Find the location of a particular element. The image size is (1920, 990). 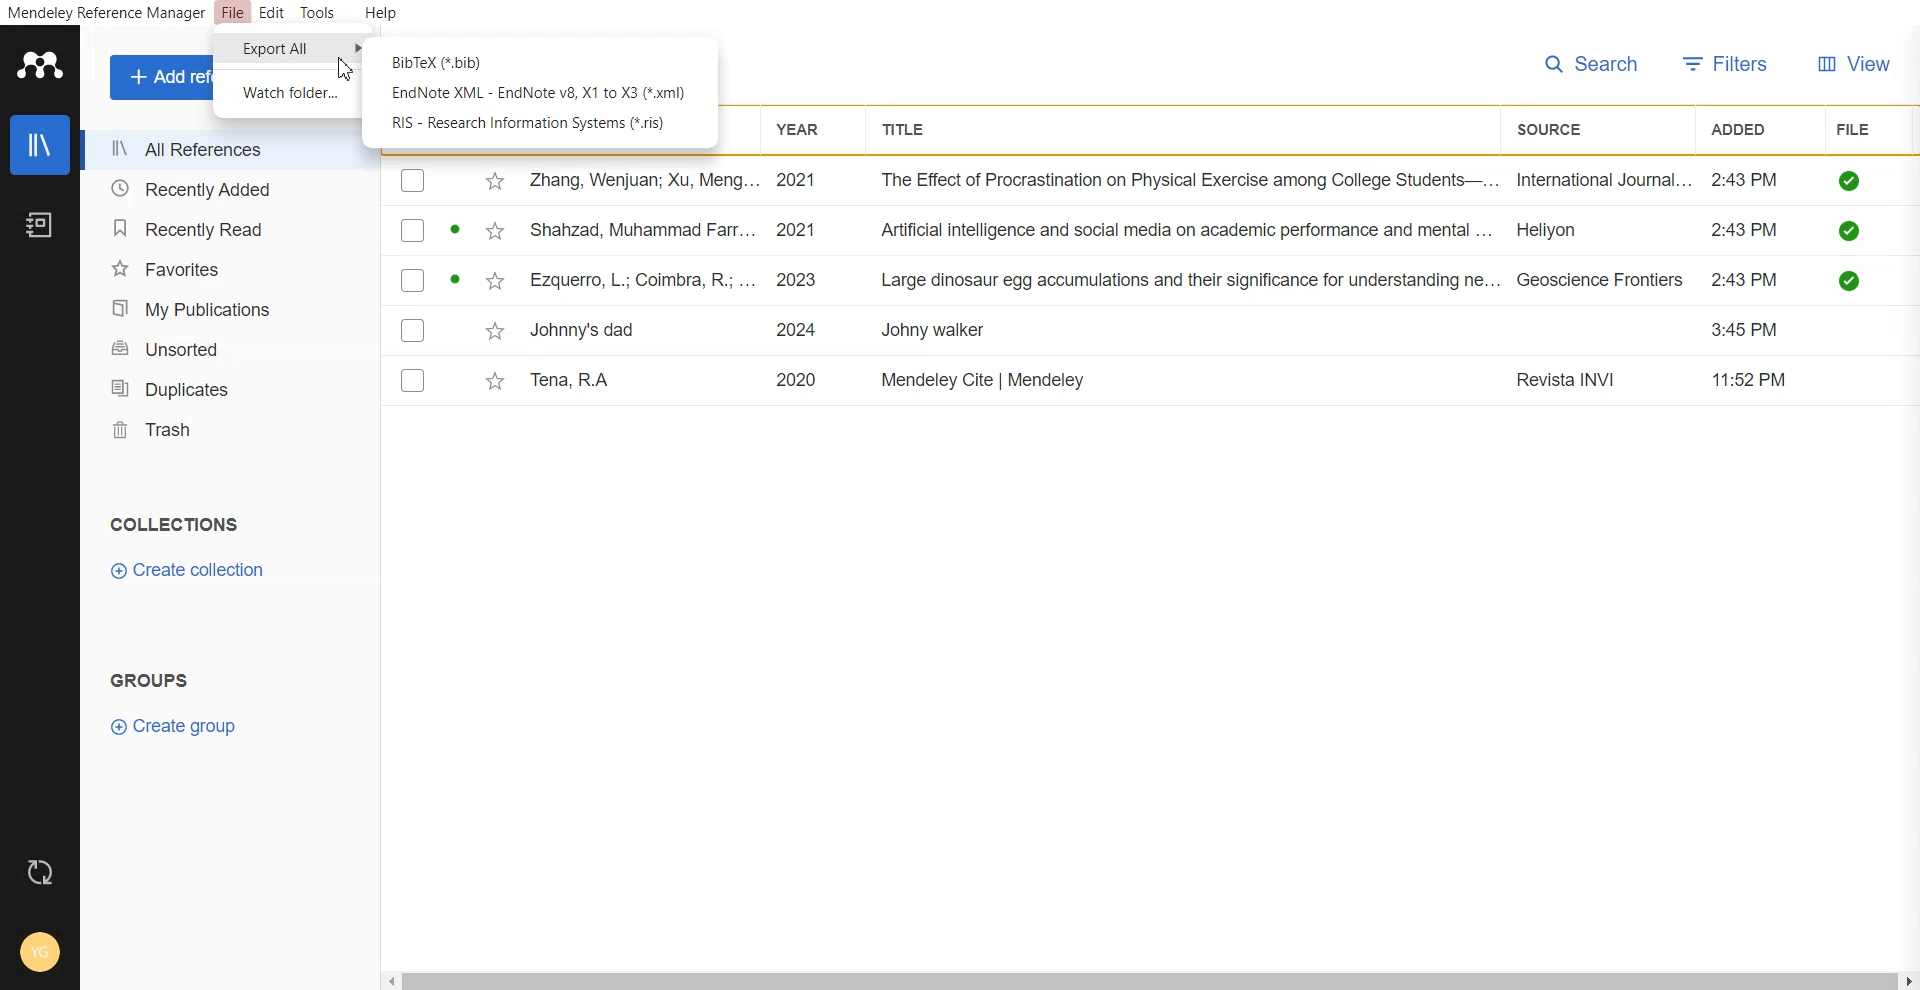

Watch folder is located at coordinates (289, 92).